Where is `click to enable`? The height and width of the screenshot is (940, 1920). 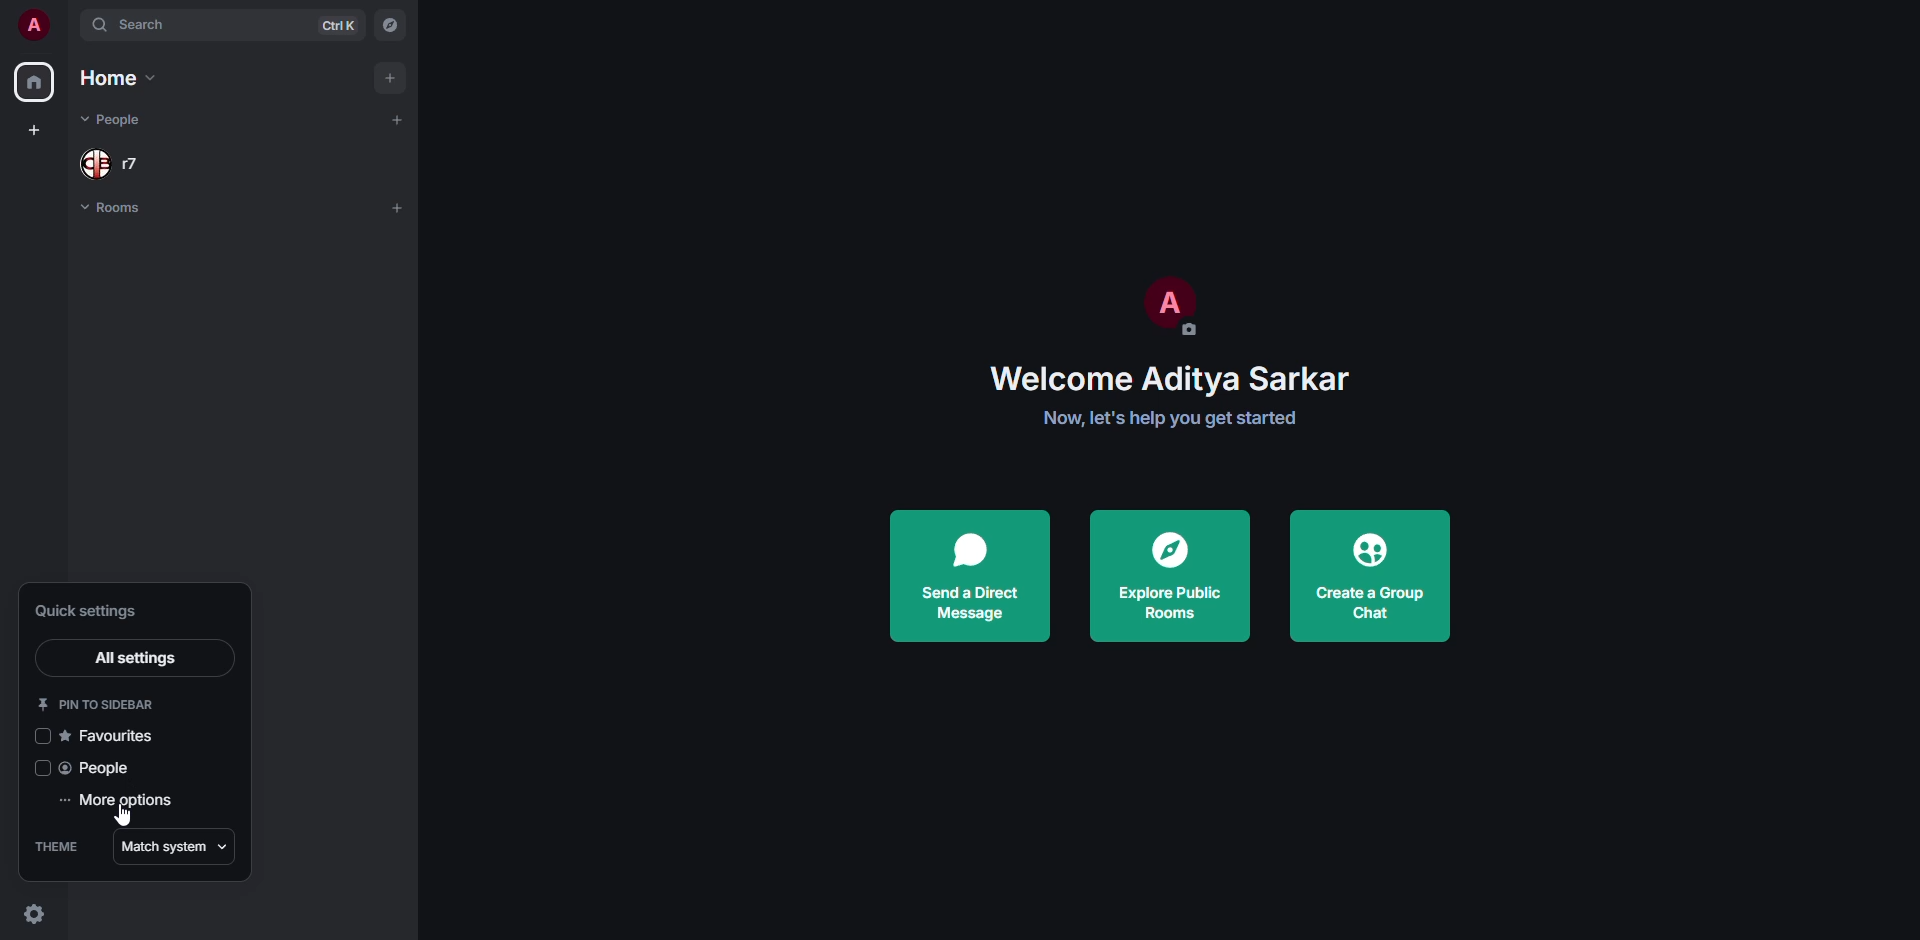
click to enable is located at coordinates (38, 769).